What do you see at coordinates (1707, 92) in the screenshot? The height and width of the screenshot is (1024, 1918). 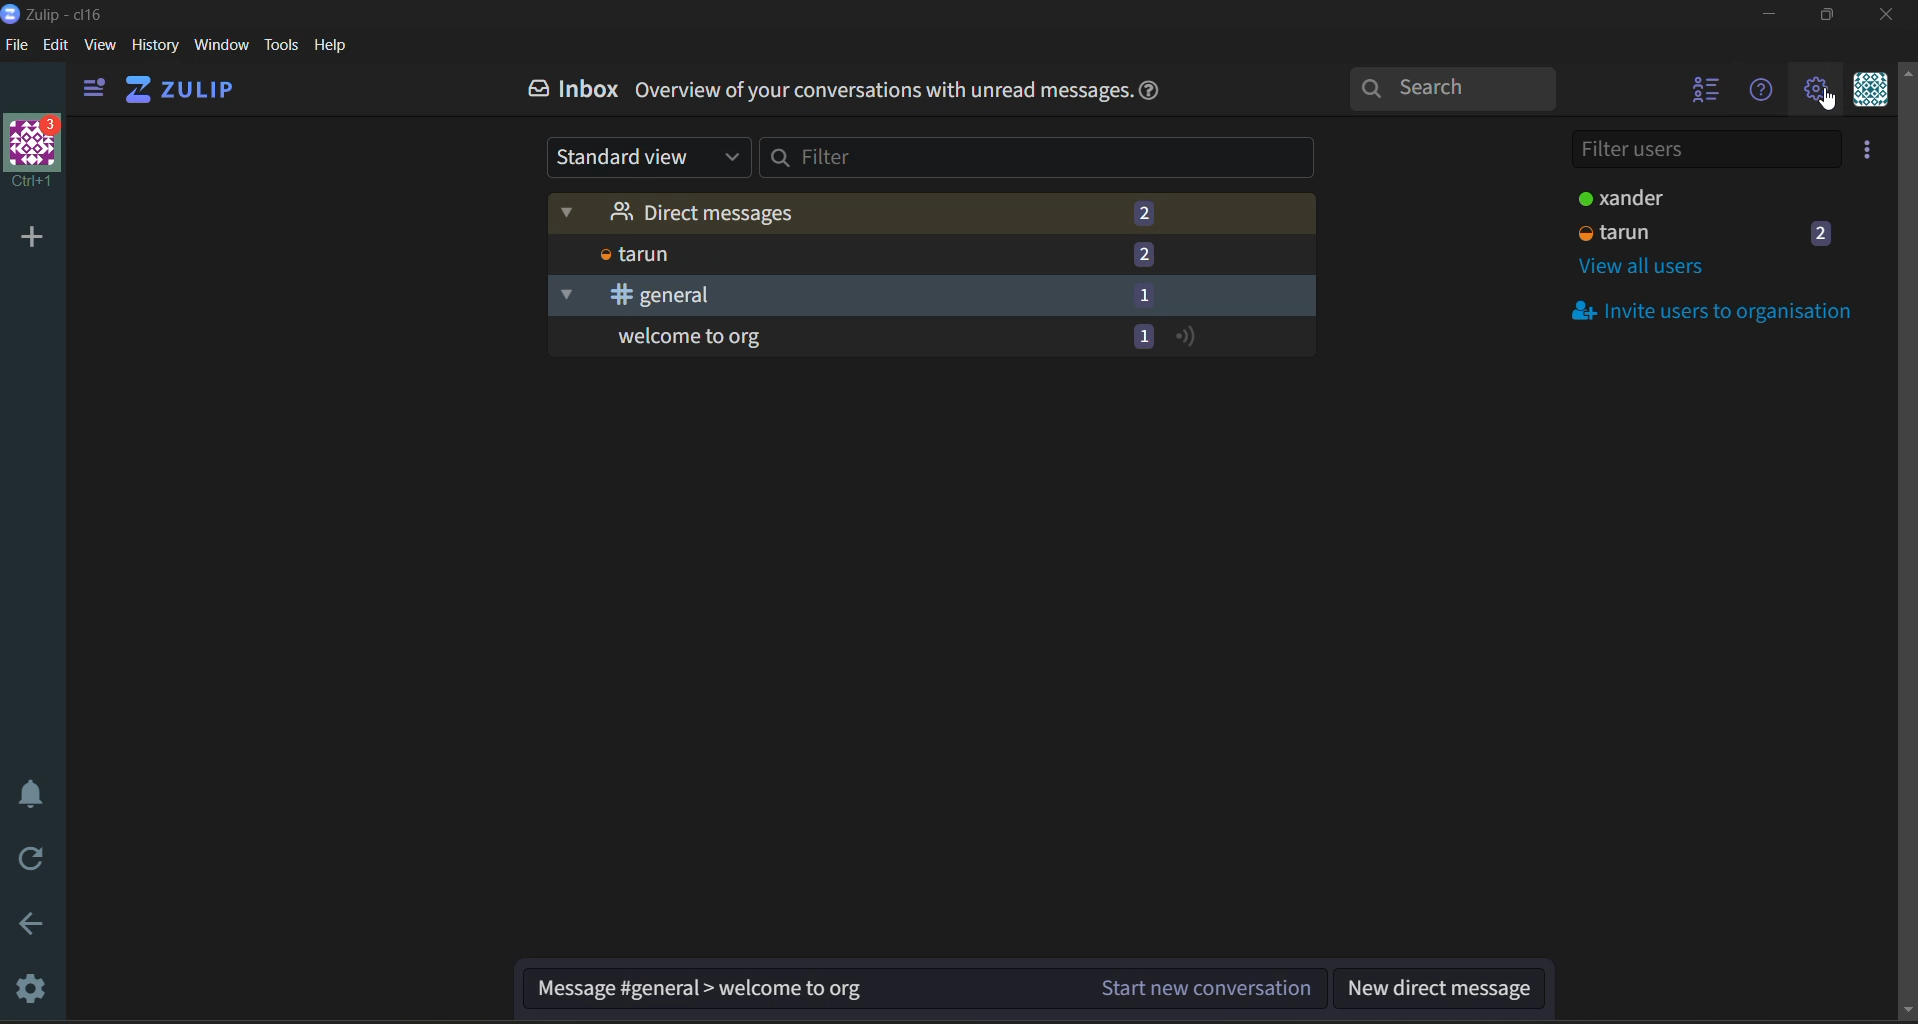 I see `hide users list` at bounding box center [1707, 92].